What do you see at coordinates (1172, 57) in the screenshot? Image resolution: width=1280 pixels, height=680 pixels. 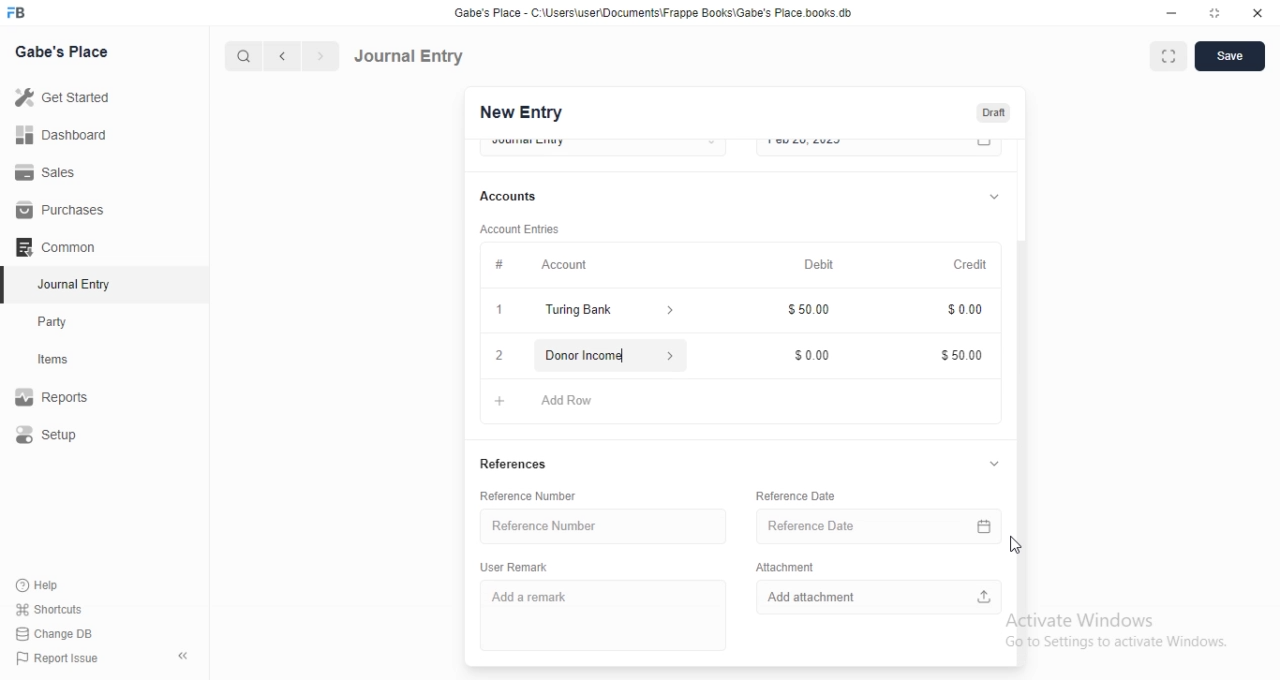 I see `full screen` at bounding box center [1172, 57].